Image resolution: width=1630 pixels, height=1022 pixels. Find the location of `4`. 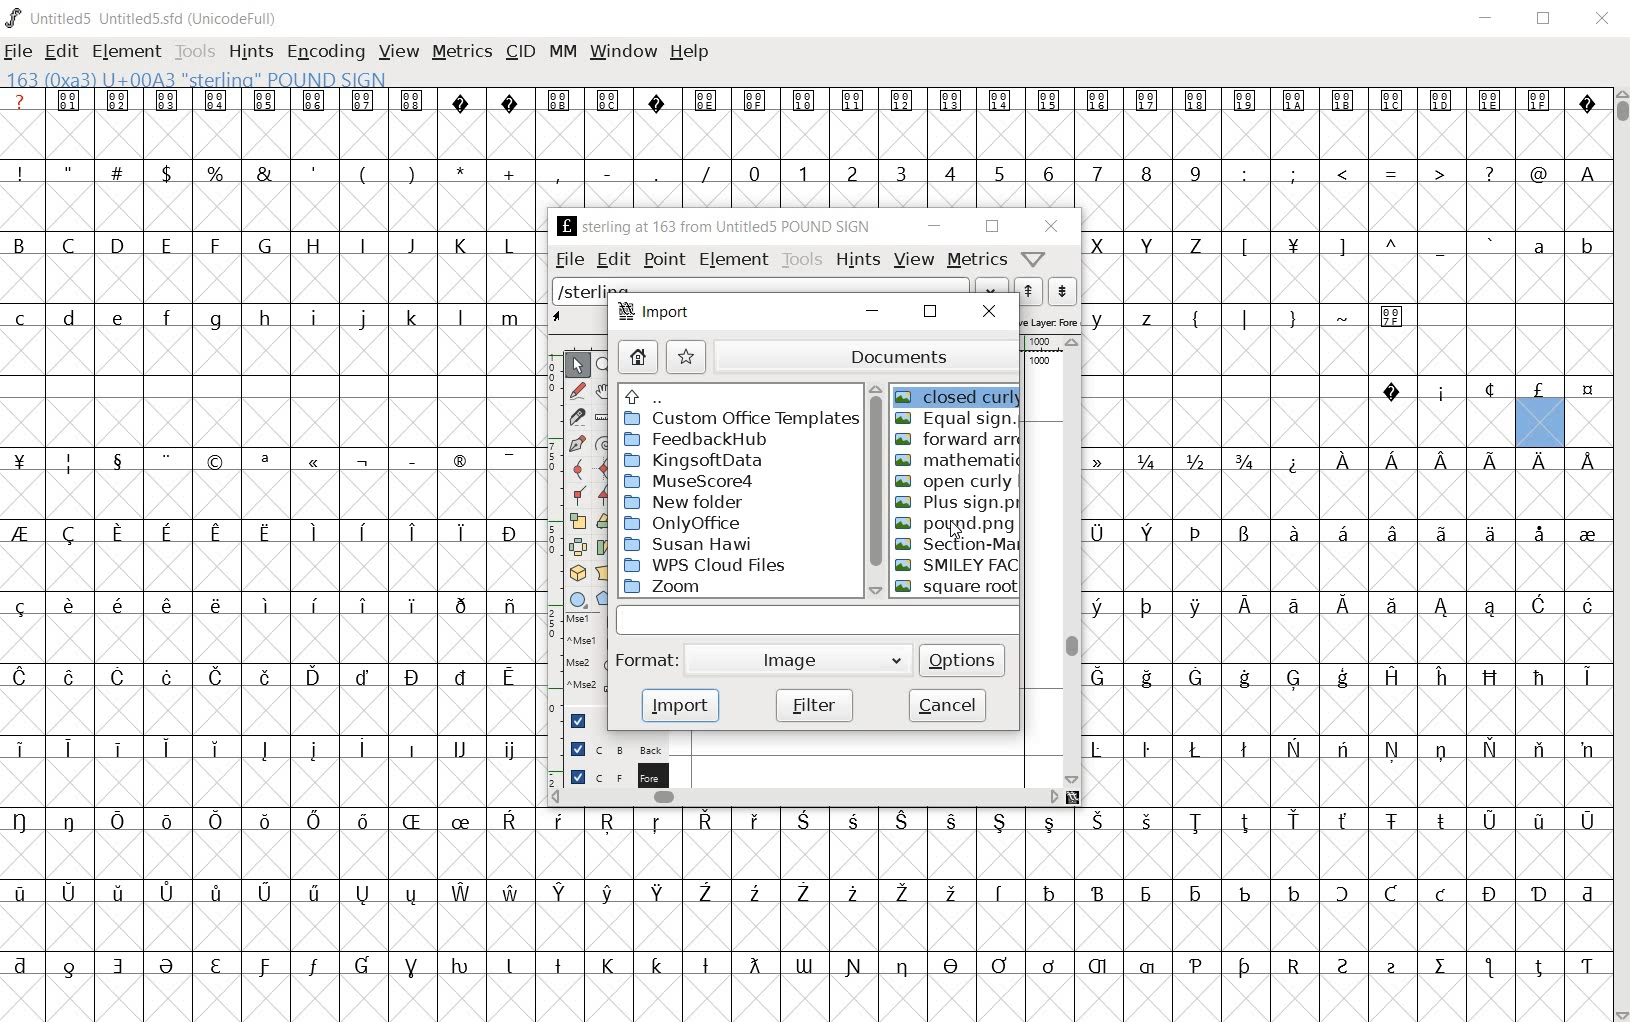

4 is located at coordinates (949, 172).